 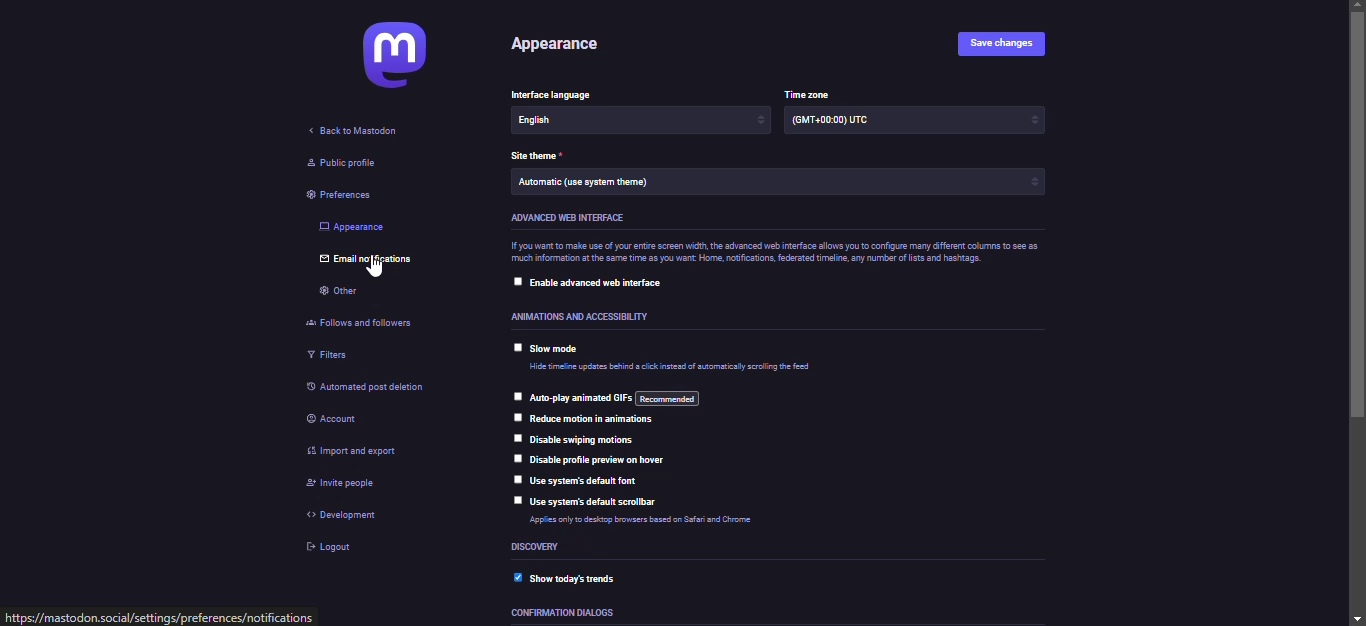 I want to click on click to select, so click(x=513, y=500).